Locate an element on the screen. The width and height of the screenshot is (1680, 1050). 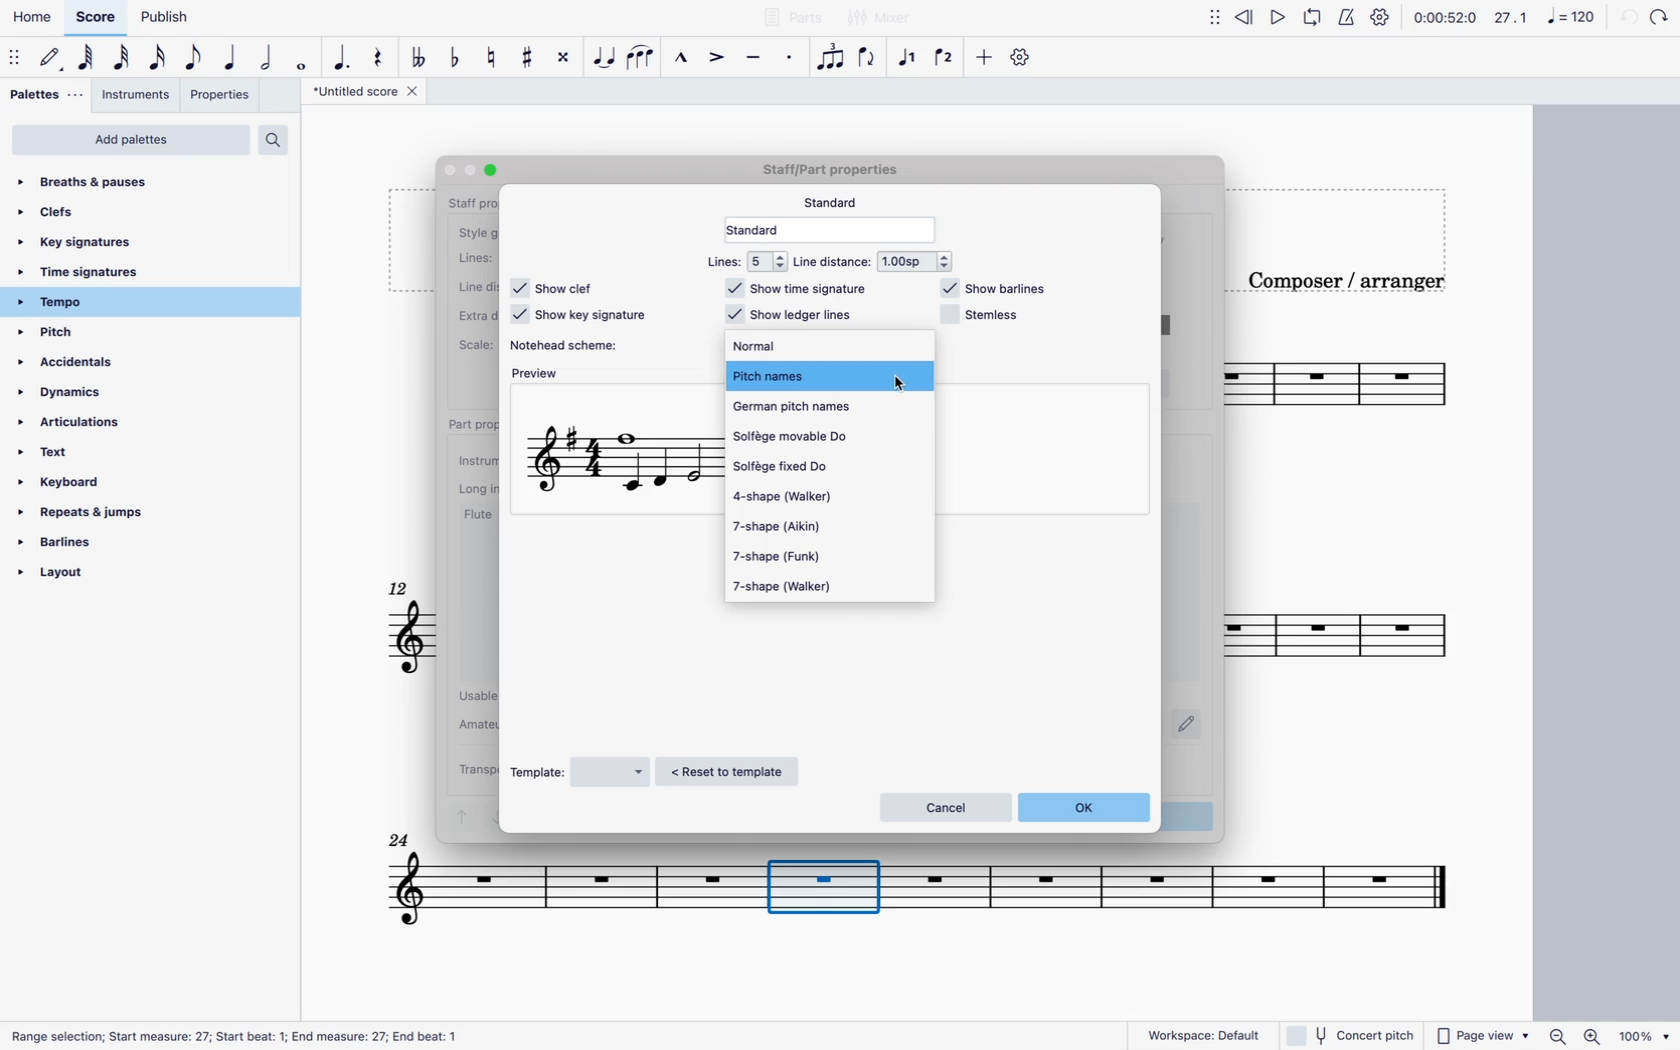
more is located at coordinates (984, 56).